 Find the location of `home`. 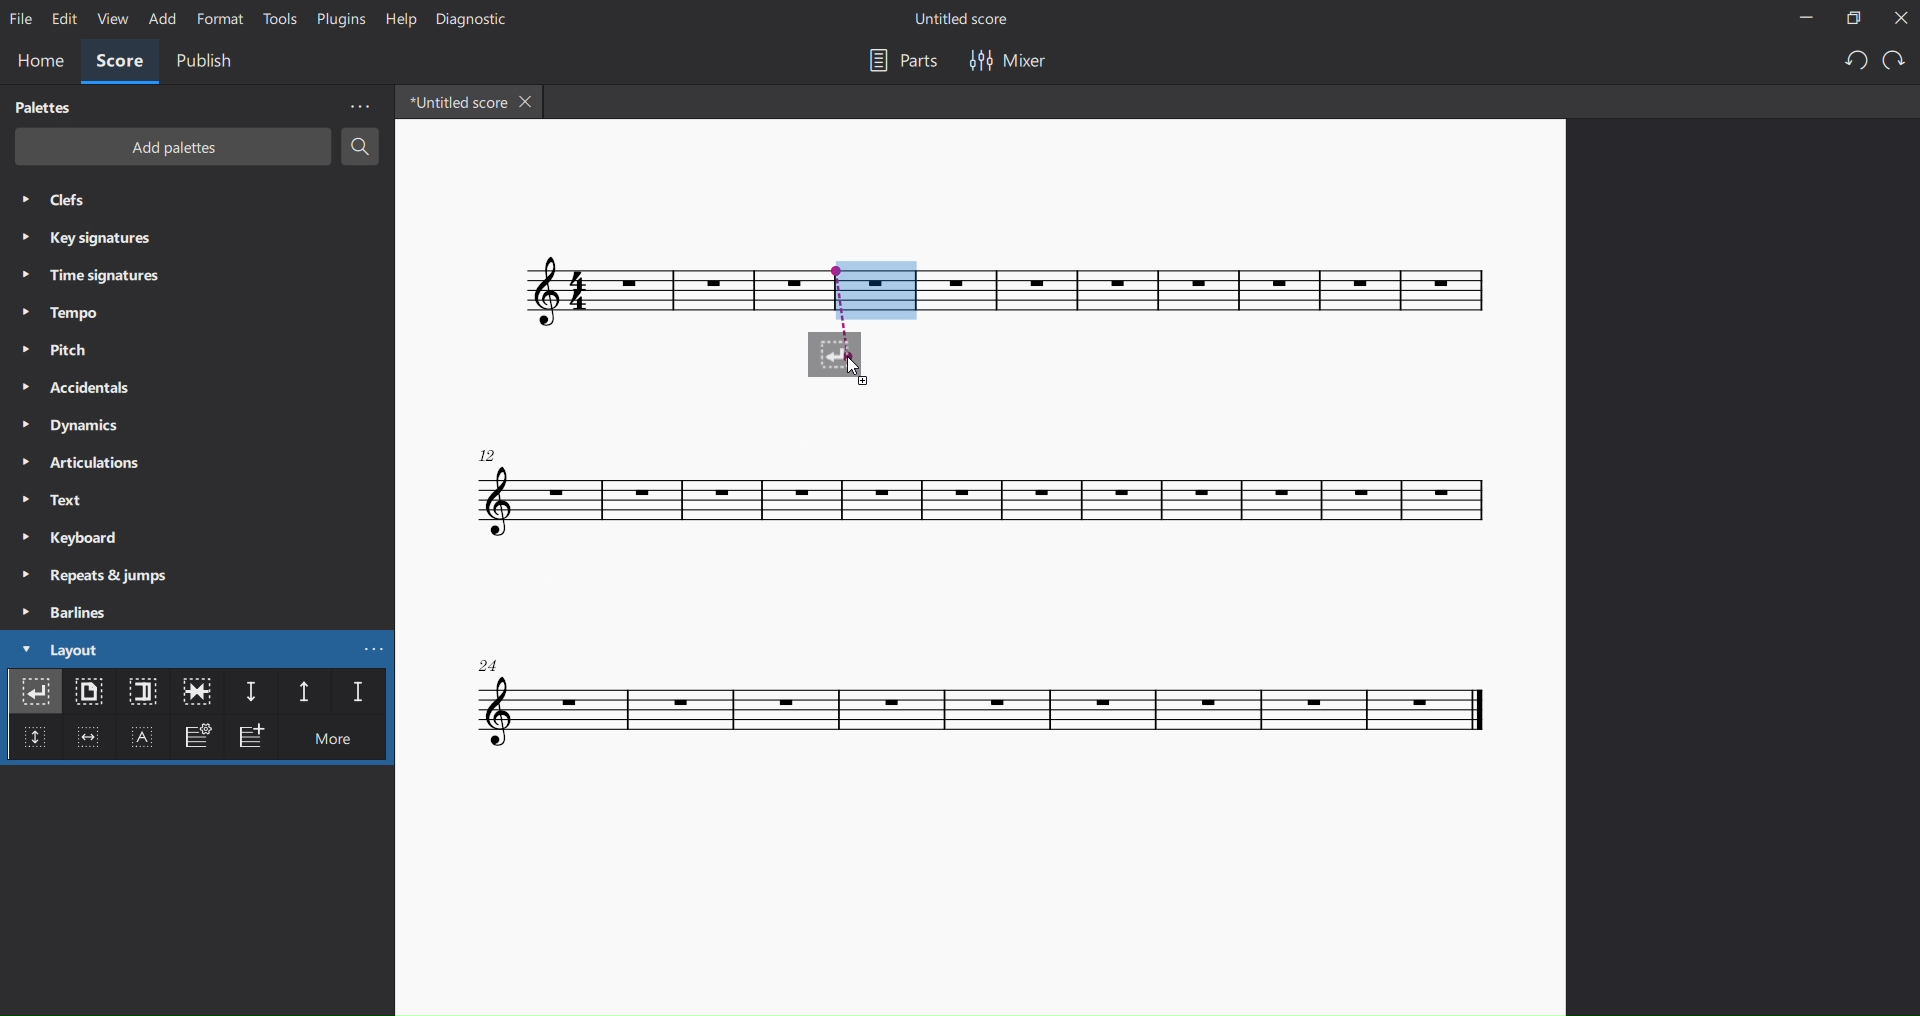

home is located at coordinates (40, 59).